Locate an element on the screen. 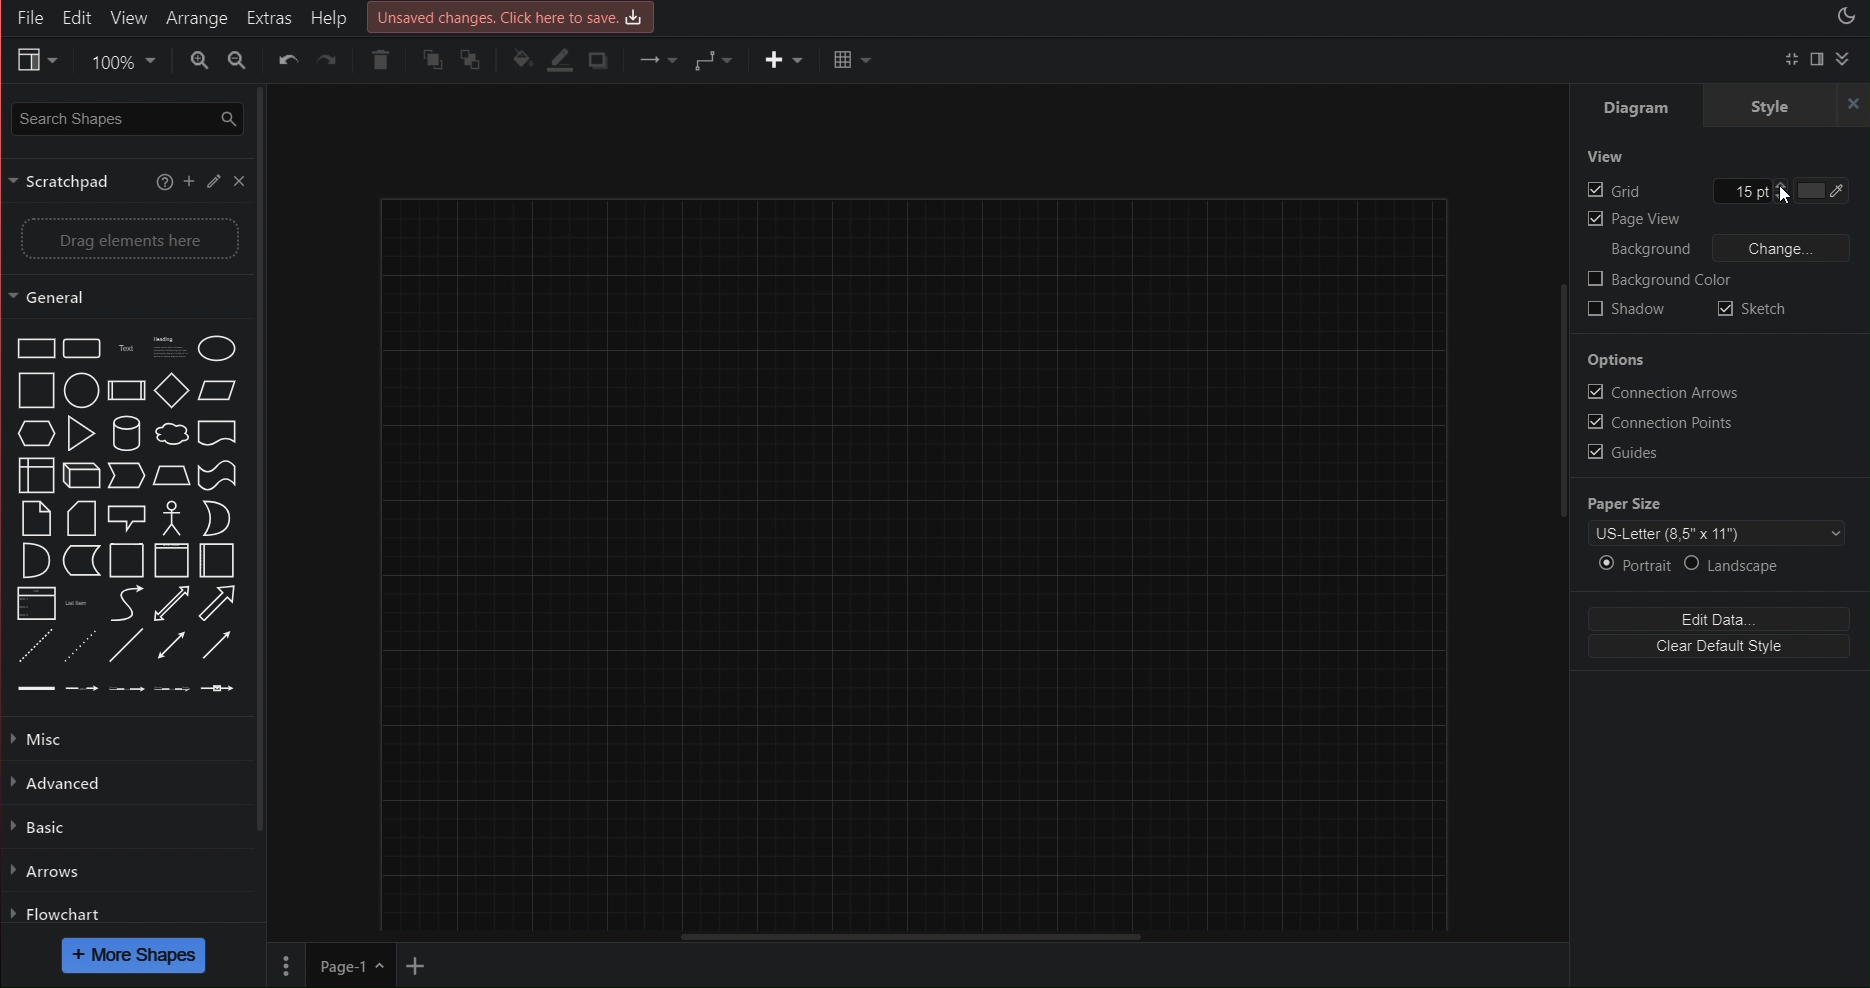 Image resolution: width=1870 pixels, height=988 pixels. box is located at coordinates (30, 342).